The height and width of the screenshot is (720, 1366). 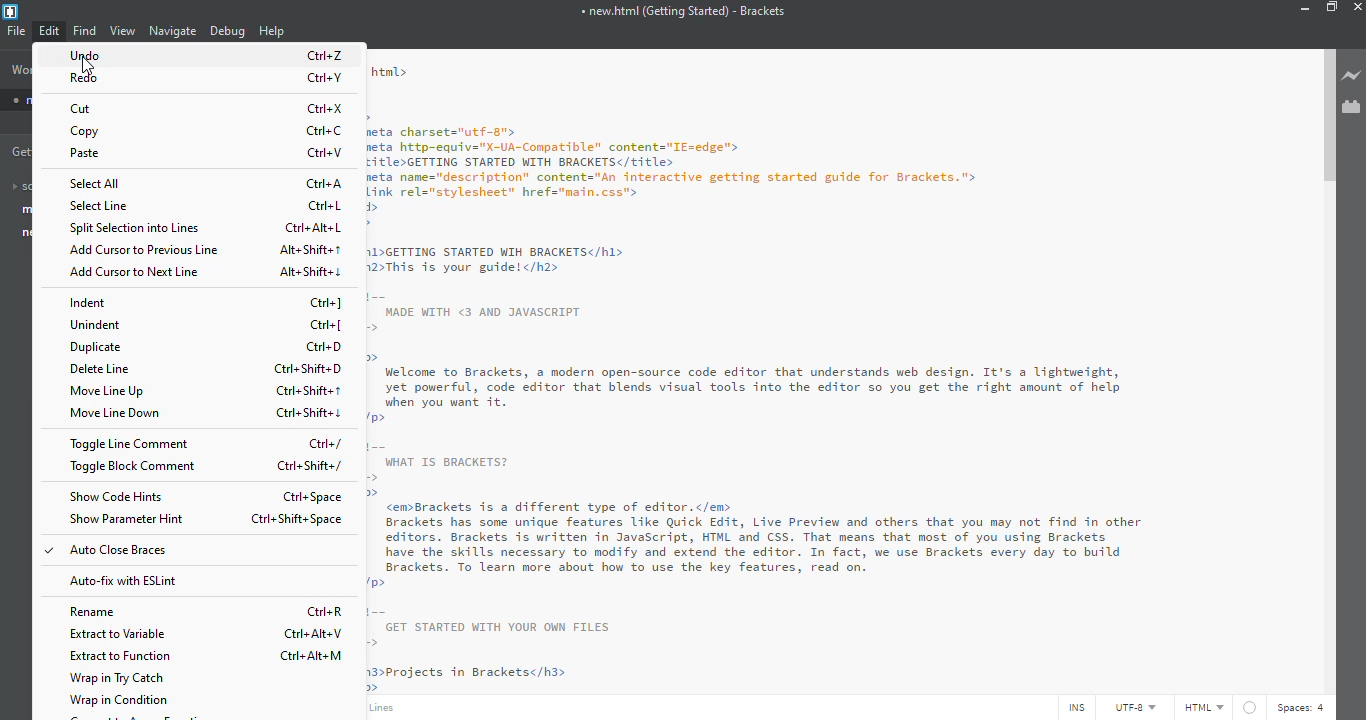 What do you see at coordinates (331, 445) in the screenshot?
I see `ctrl+/` at bounding box center [331, 445].